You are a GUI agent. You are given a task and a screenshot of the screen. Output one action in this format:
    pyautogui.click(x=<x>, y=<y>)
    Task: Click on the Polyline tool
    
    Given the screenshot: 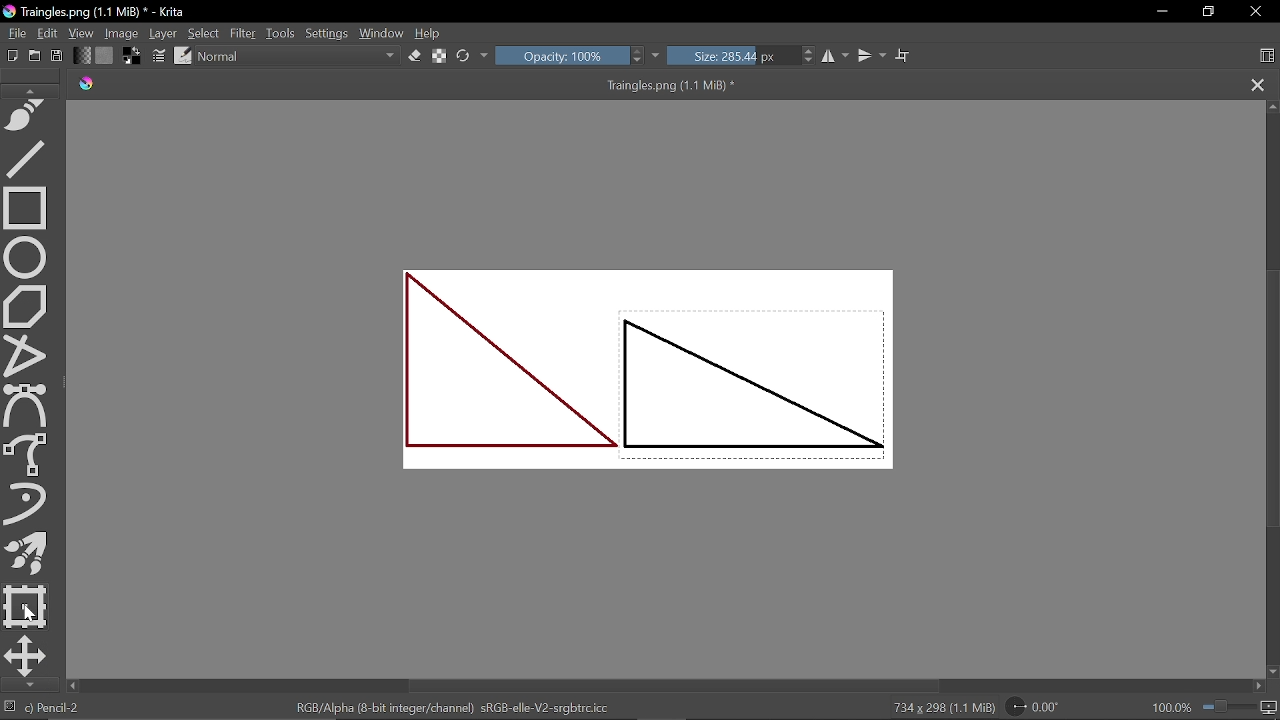 What is the action you would take?
    pyautogui.click(x=29, y=353)
    